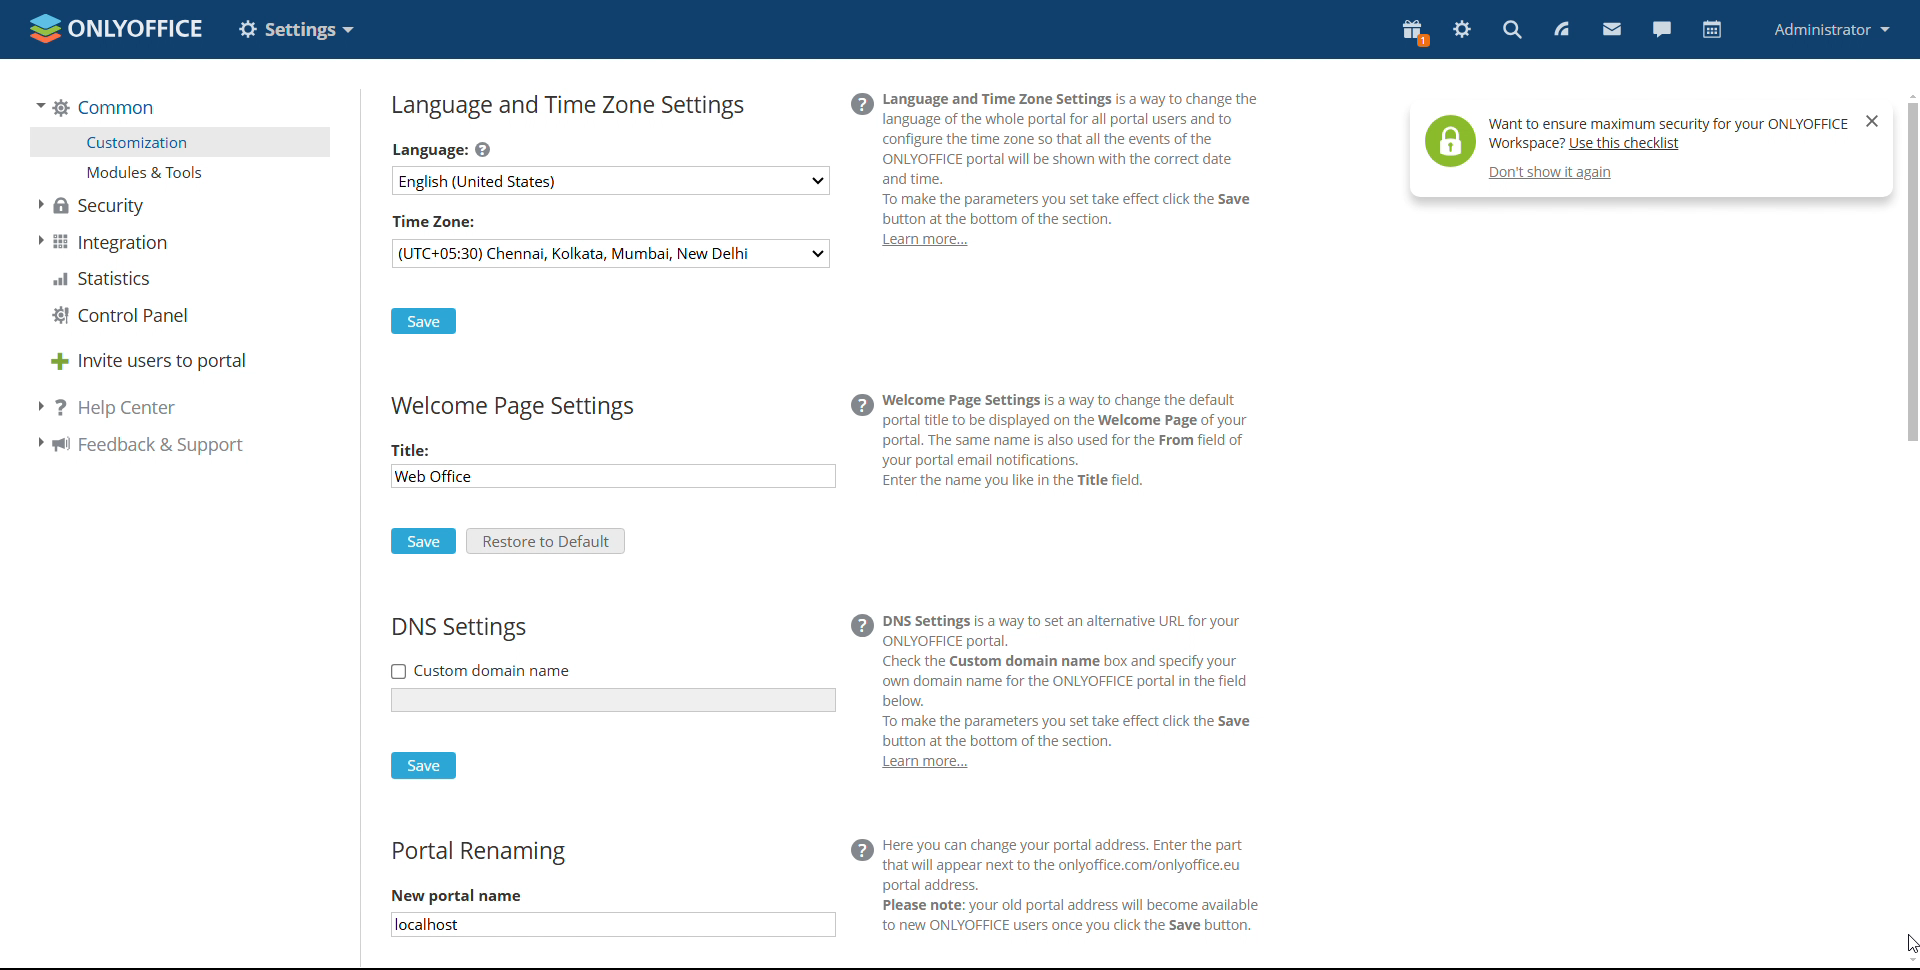  Describe the element at coordinates (510, 409) in the screenshot. I see `welcomepage settings` at that location.